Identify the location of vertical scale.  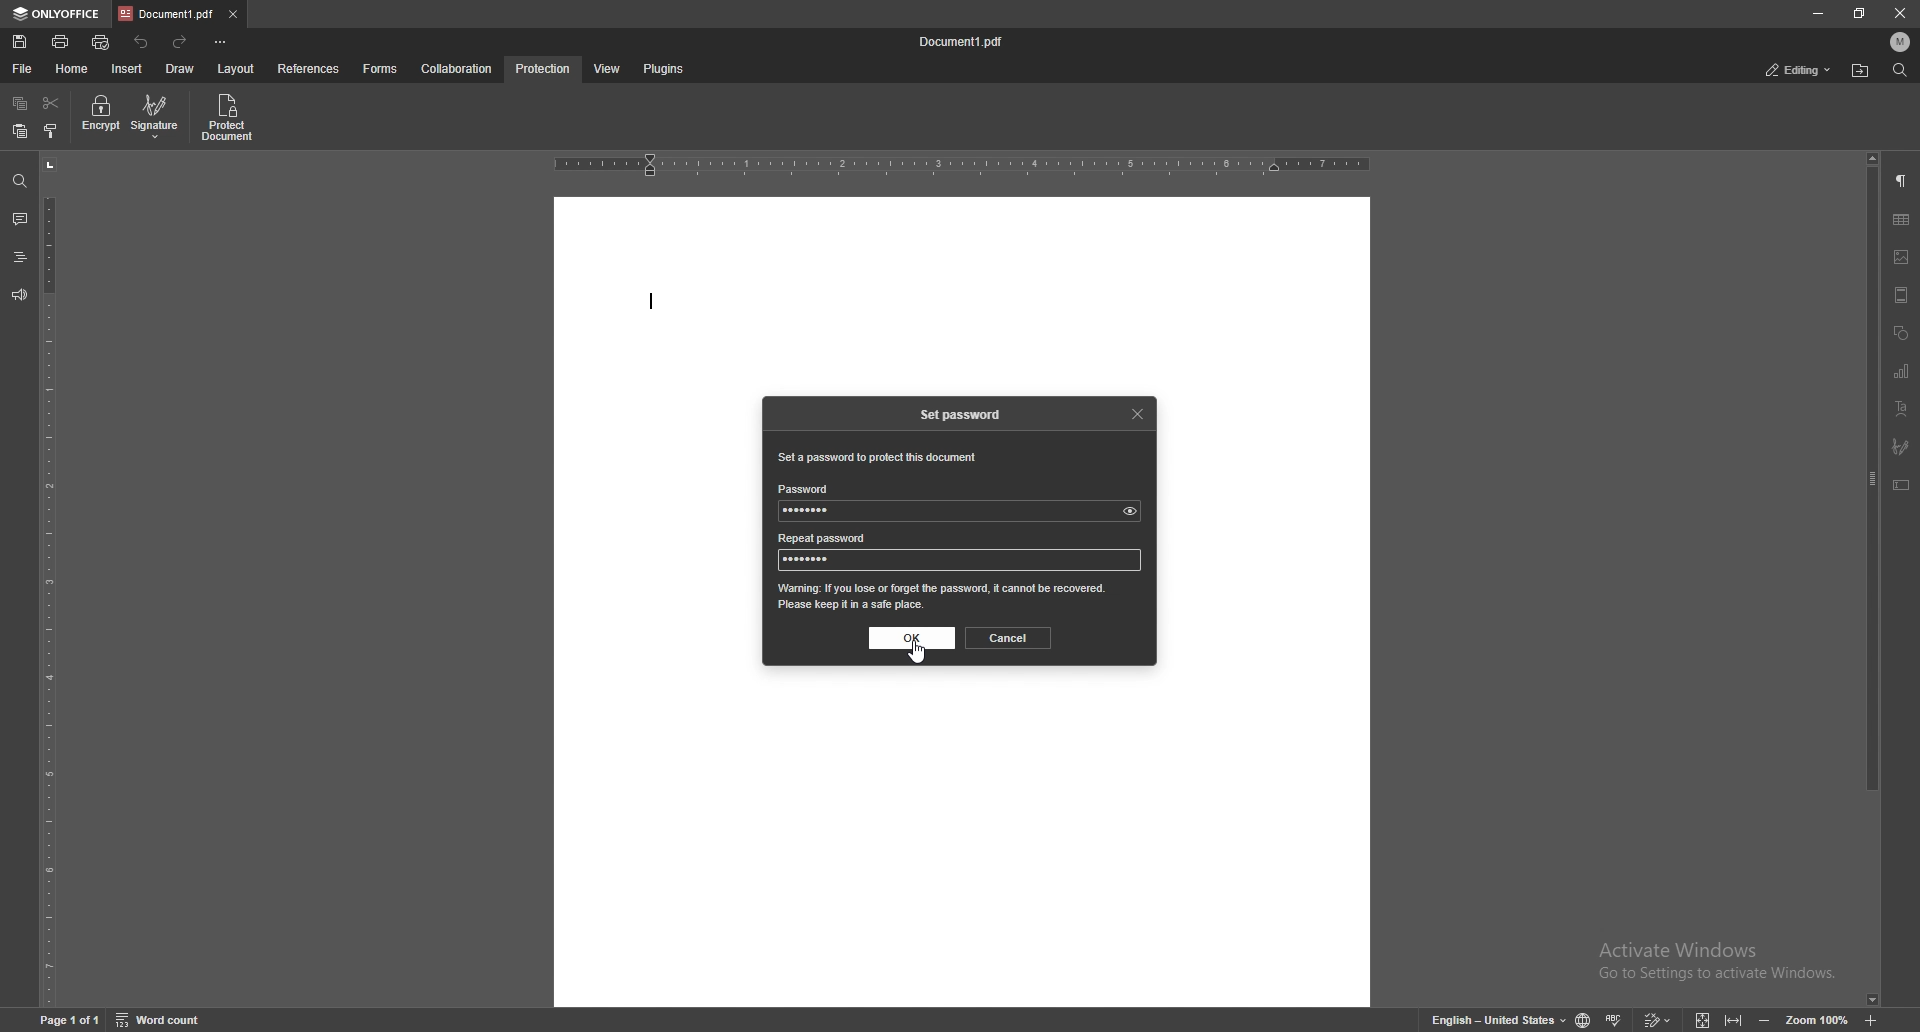
(48, 580).